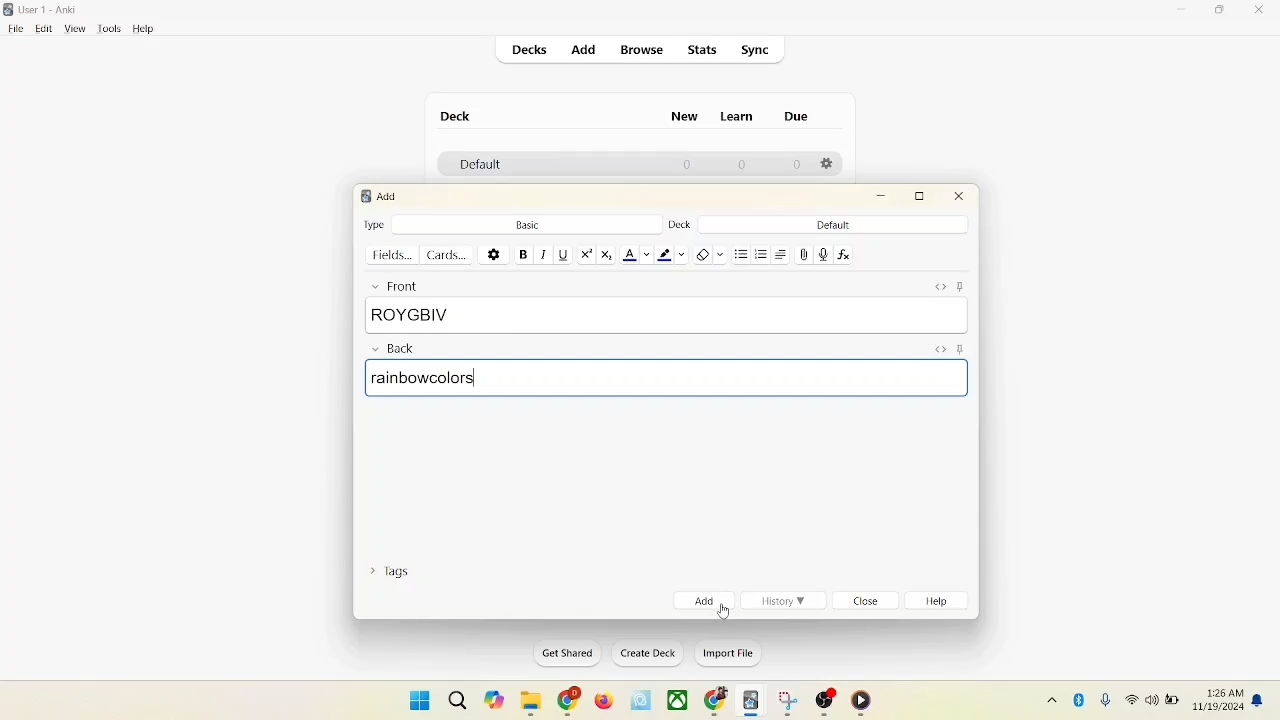 The width and height of the screenshot is (1280, 720). What do you see at coordinates (1259, 700) in the screenshot?
I see `notification` at bounding box center [1259, 700].